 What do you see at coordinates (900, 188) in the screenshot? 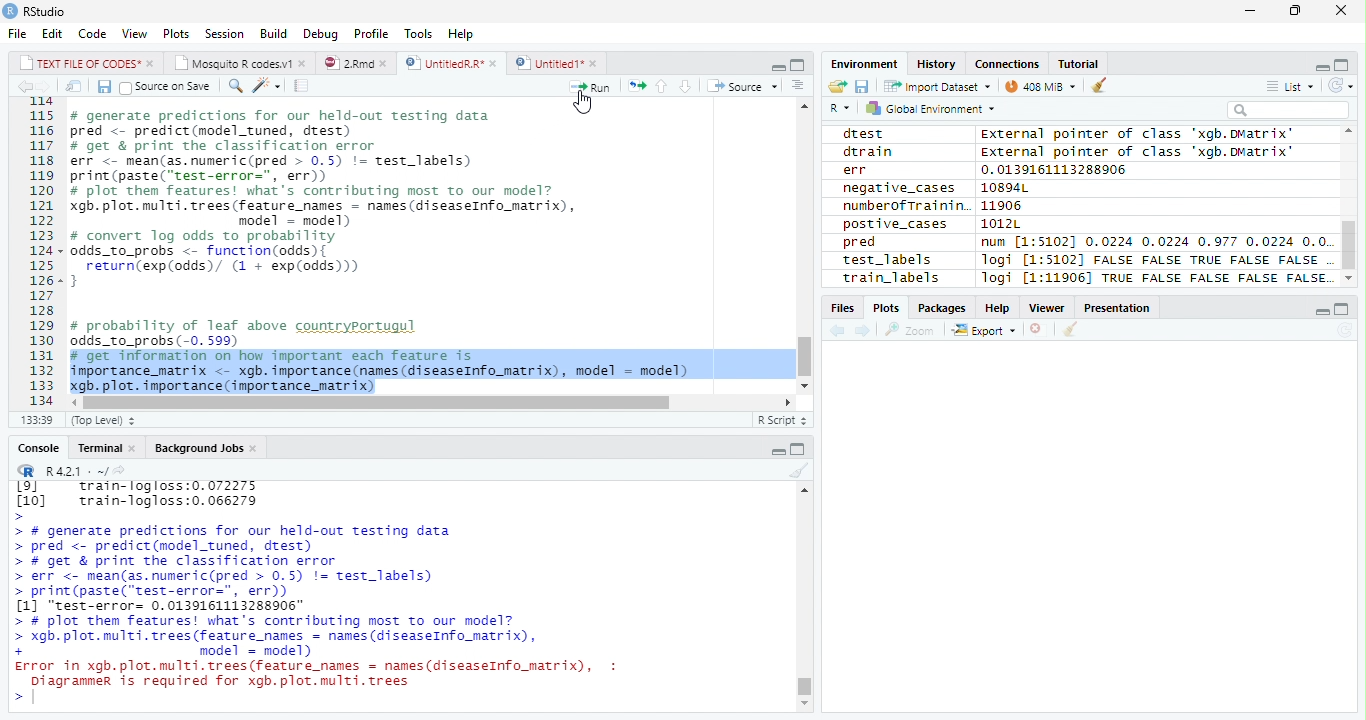
I see `negative_cases` at bounding box center [900, 188].